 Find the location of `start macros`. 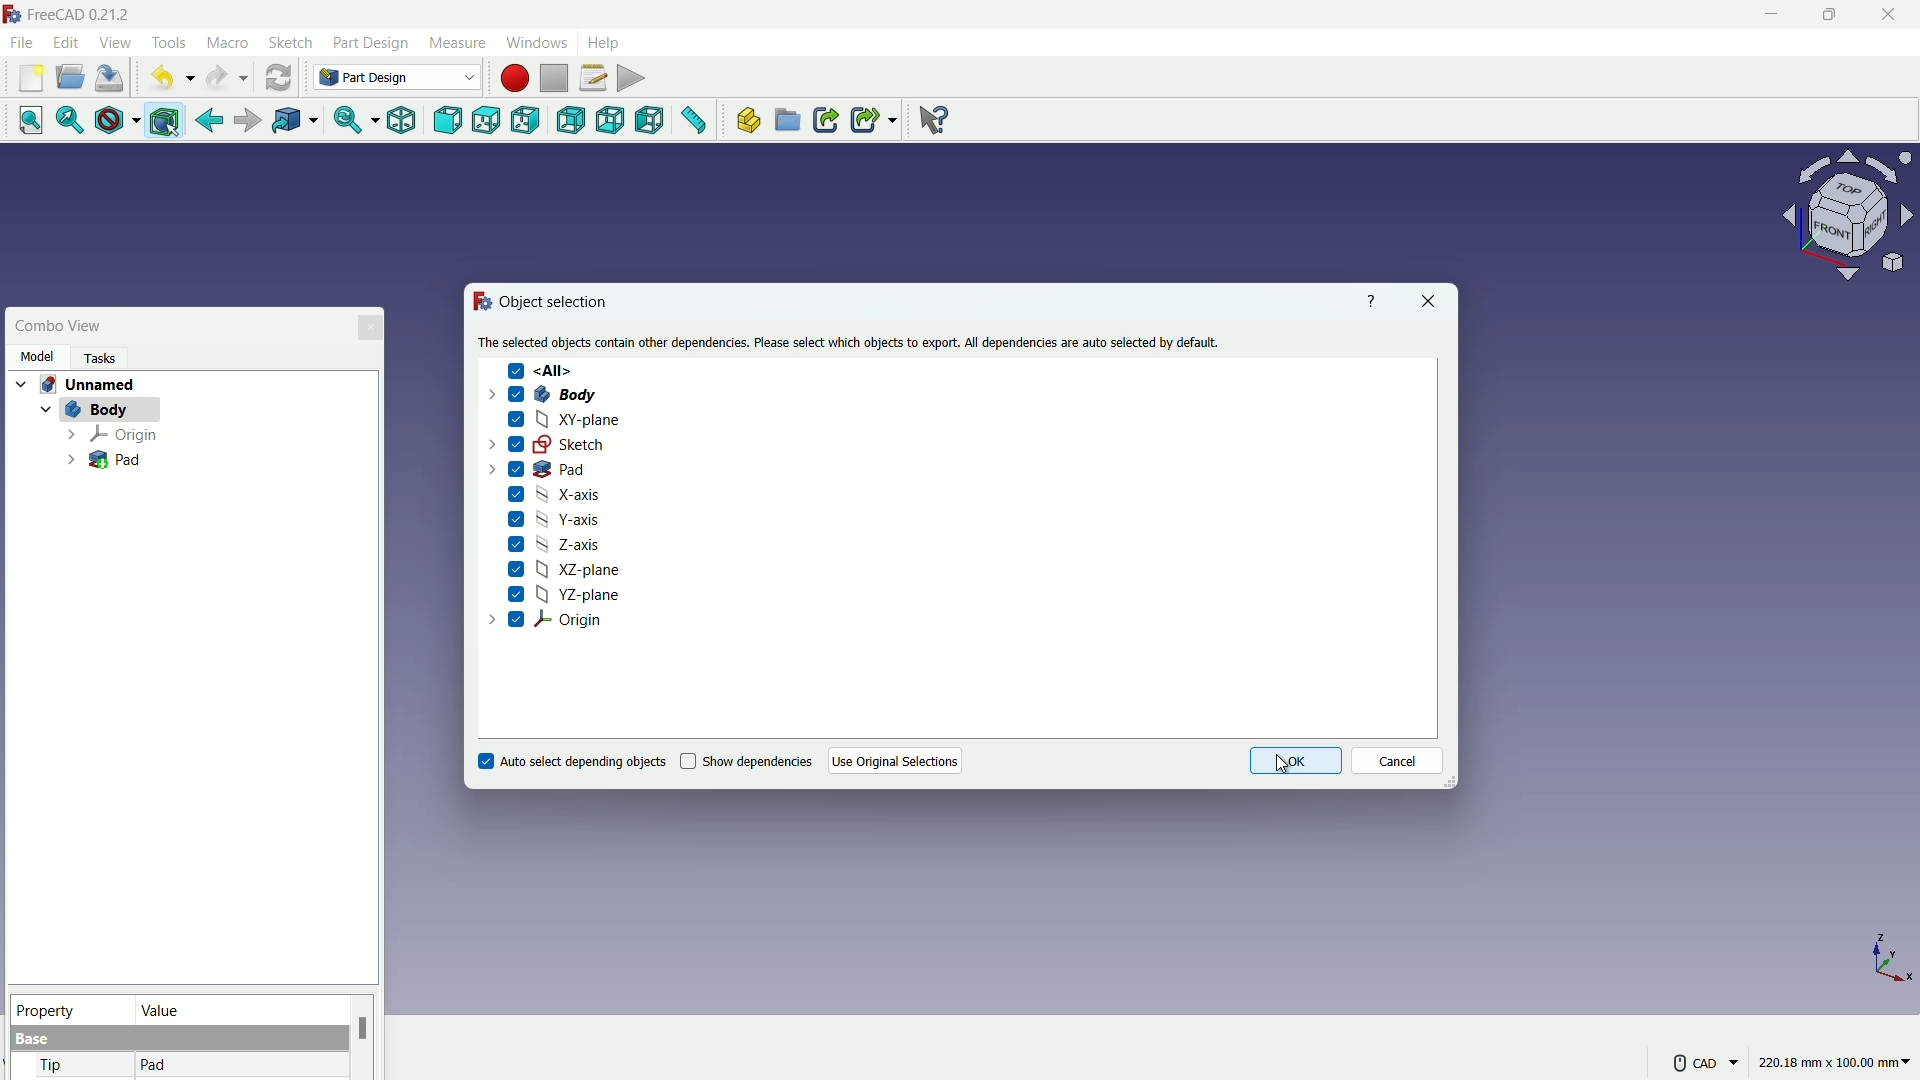

start macros is located at coordinates (513, 78).